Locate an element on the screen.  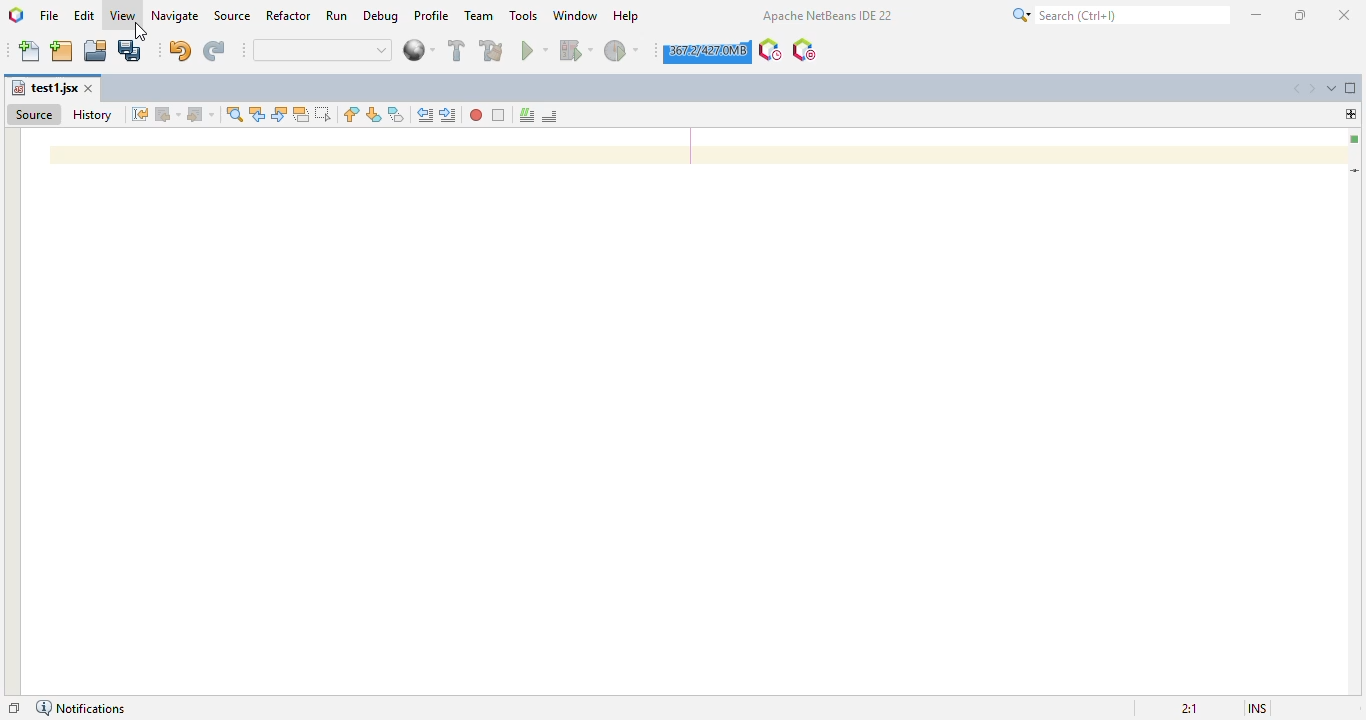
find next occurrence is located at coordinates (280, 113).